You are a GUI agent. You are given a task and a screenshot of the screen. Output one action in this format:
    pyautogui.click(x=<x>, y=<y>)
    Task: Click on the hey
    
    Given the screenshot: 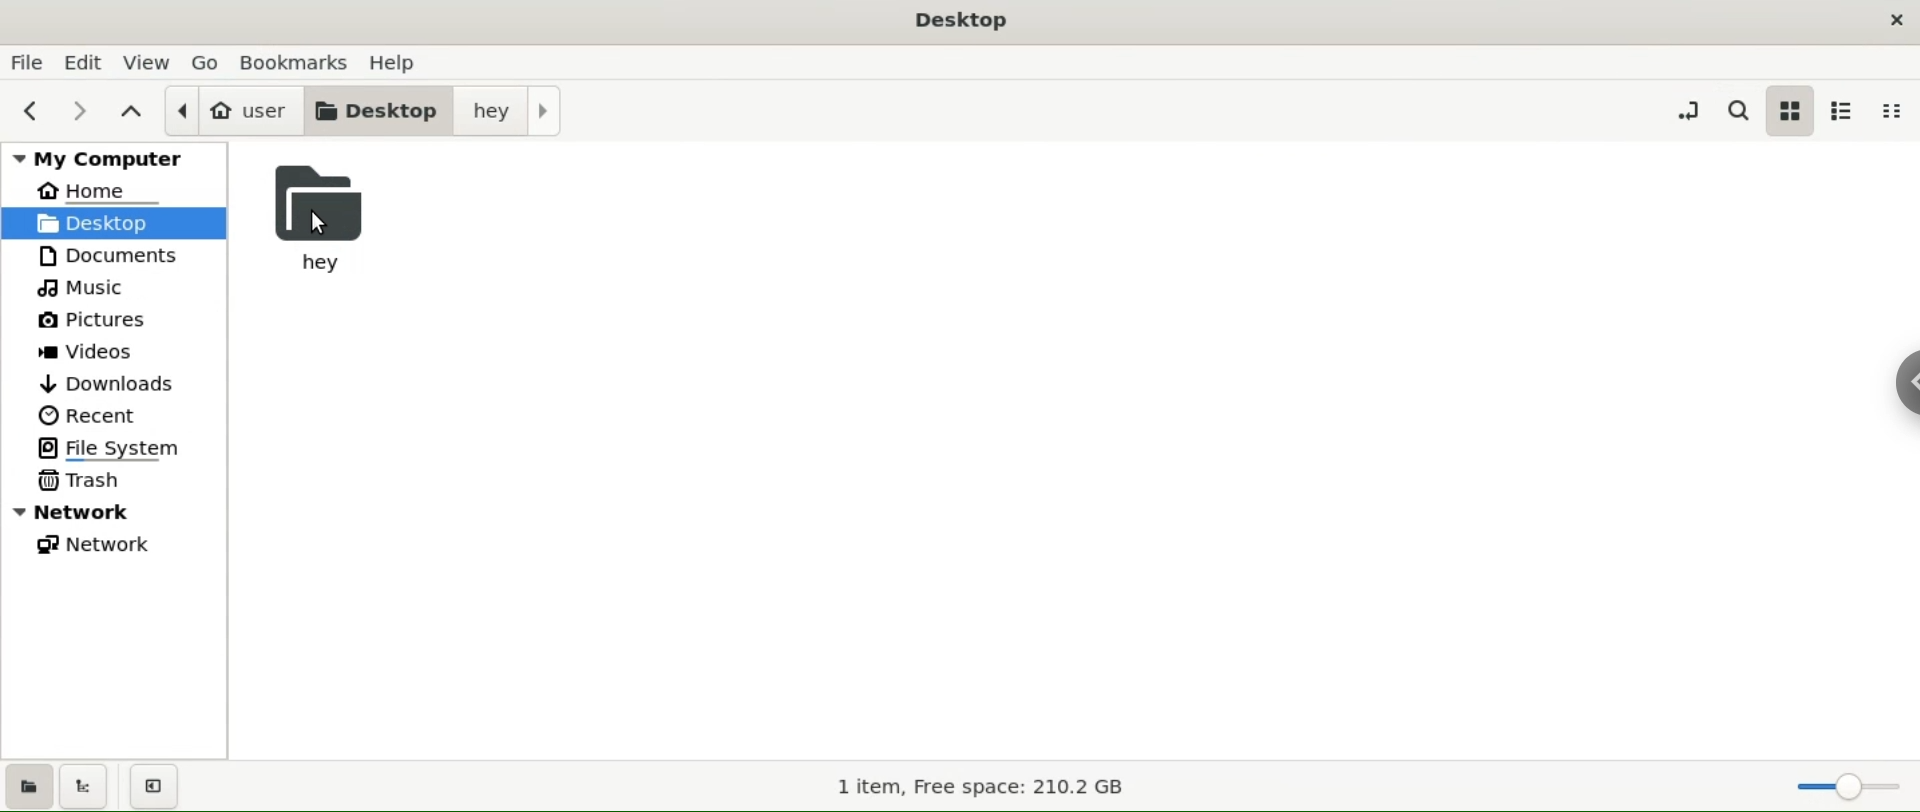 What is the action you would take?
    pyautogui.click(x=325, y=222)
    